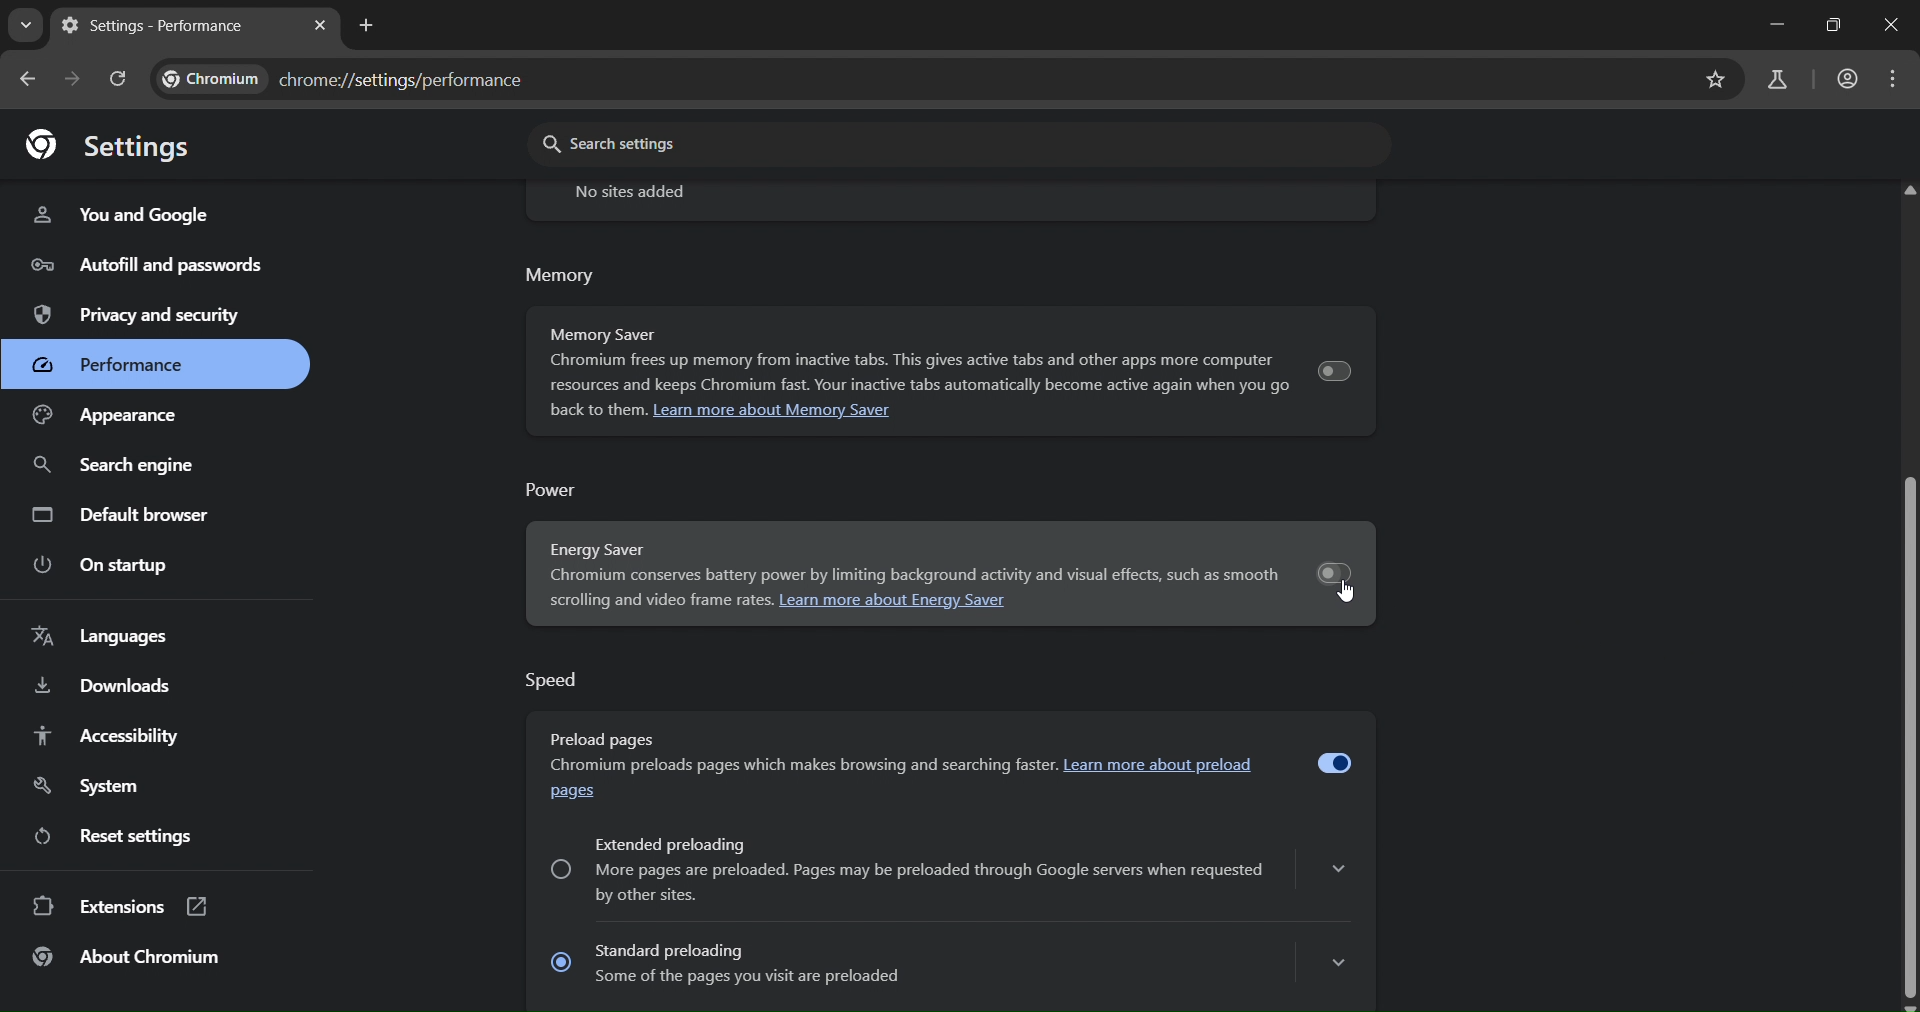 Image resolution: width=1920 pixels, height=1012 pixels. Describe the element at coordinates (366, 27) in the screenshot. I see `new tab` at that location.